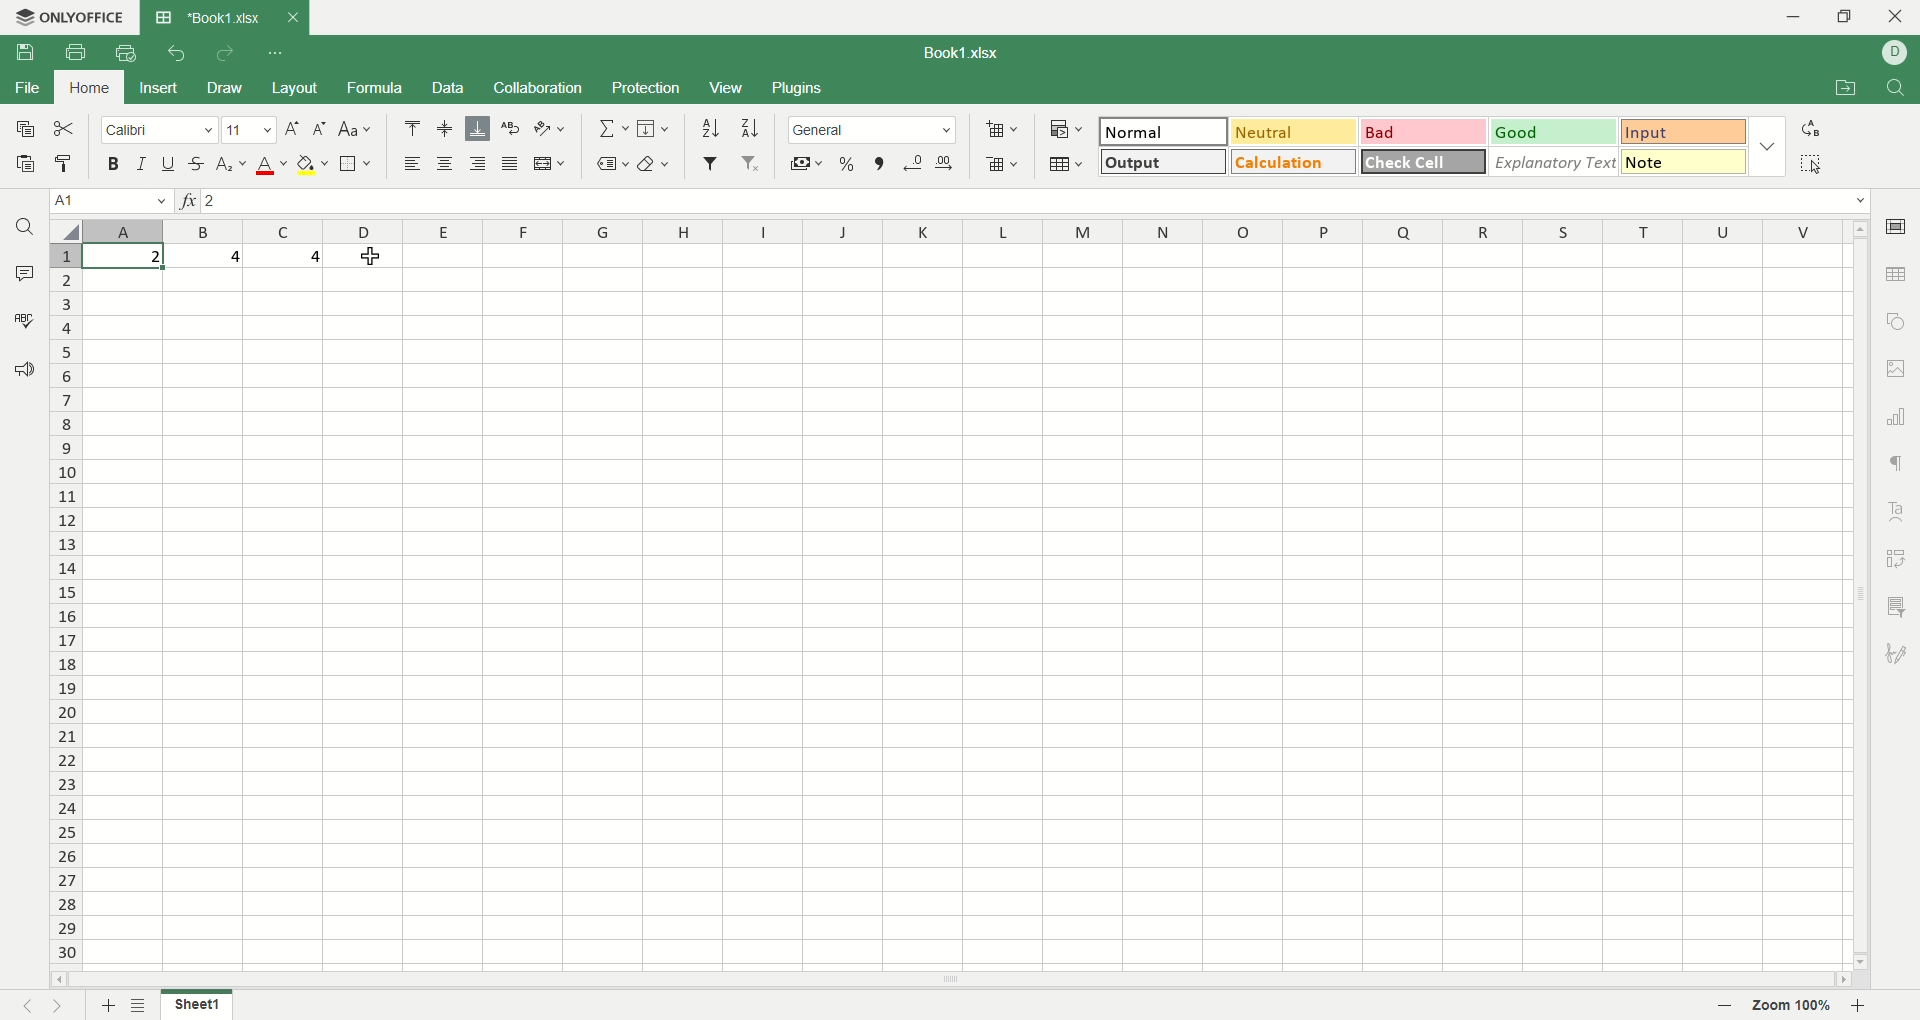 This screenshot has height=1020, width=1920. I want to click on general, so click(875, 132).